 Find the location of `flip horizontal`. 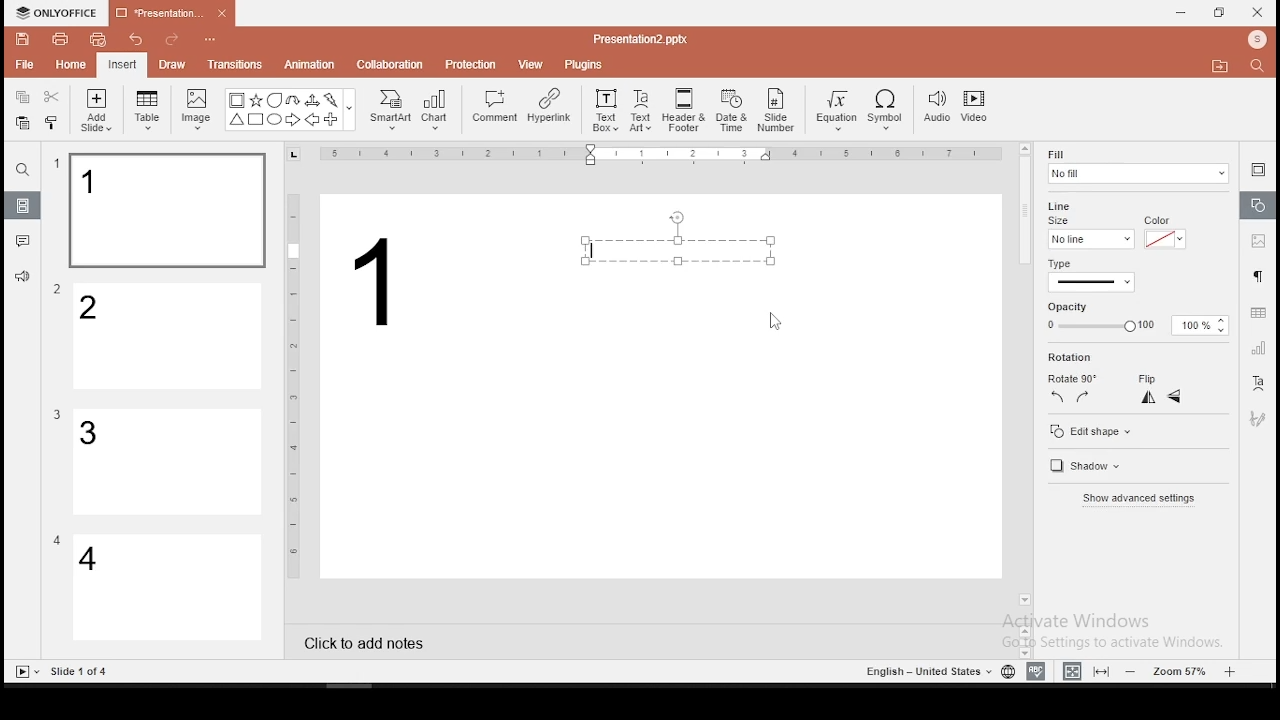

flip horizontal is located at coordinates (1146, 397).